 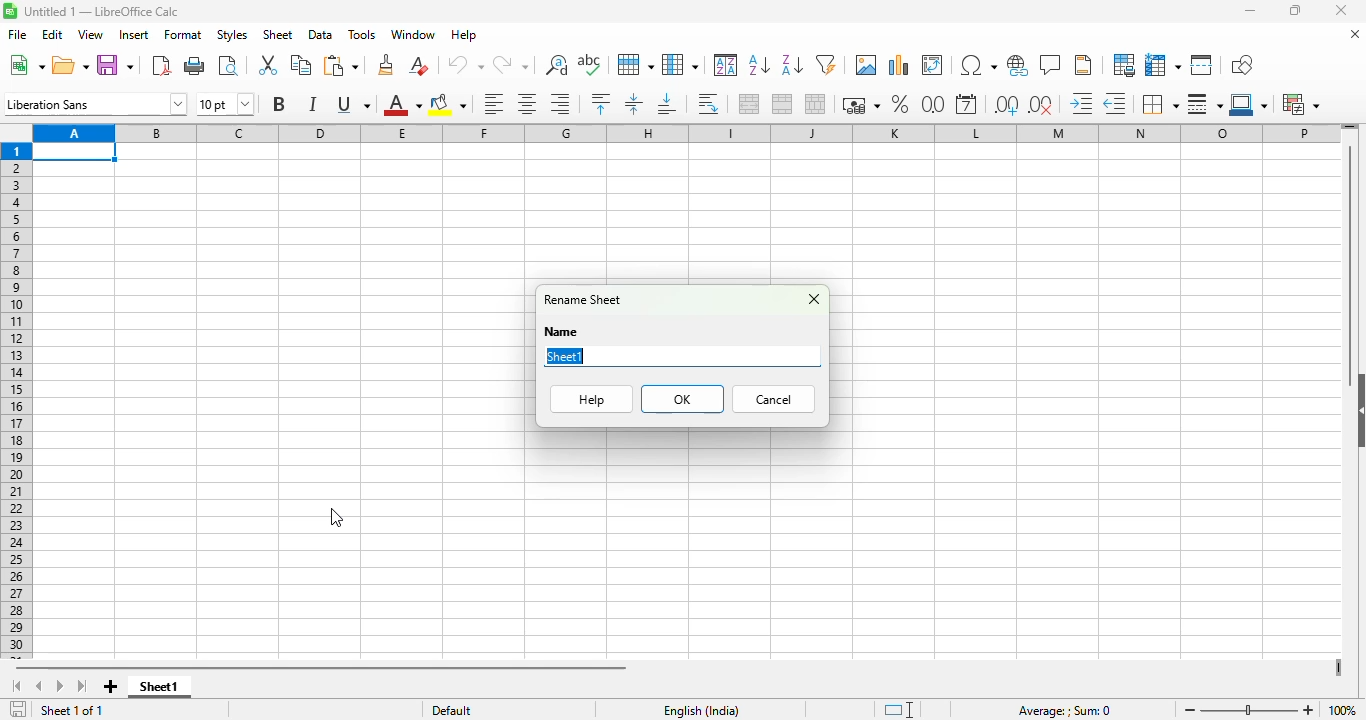 What do you see at coordinates (111, 687) in the screenshot?
I see `add new sheet` at bounding box center [111, 687].